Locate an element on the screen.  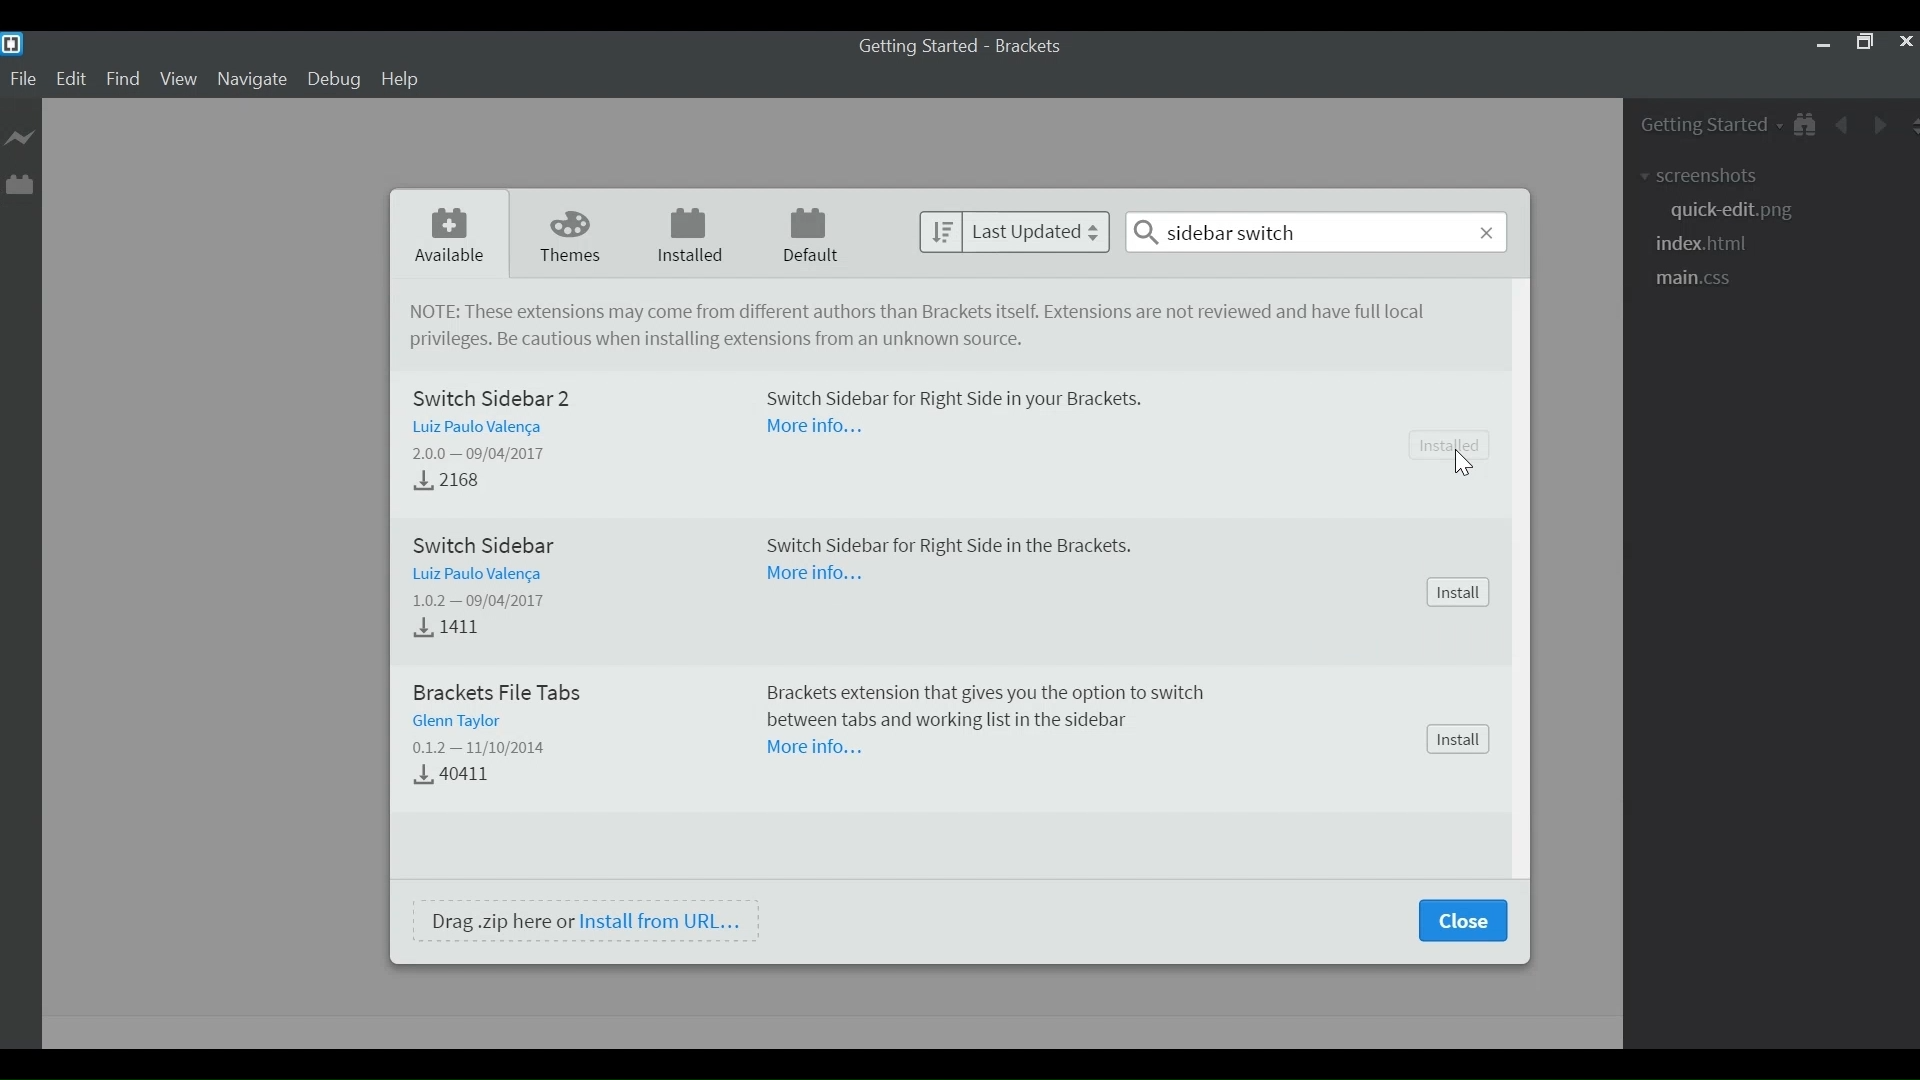
Be cautious when installing extensions from unknown source is located at coordinates (721, 341).